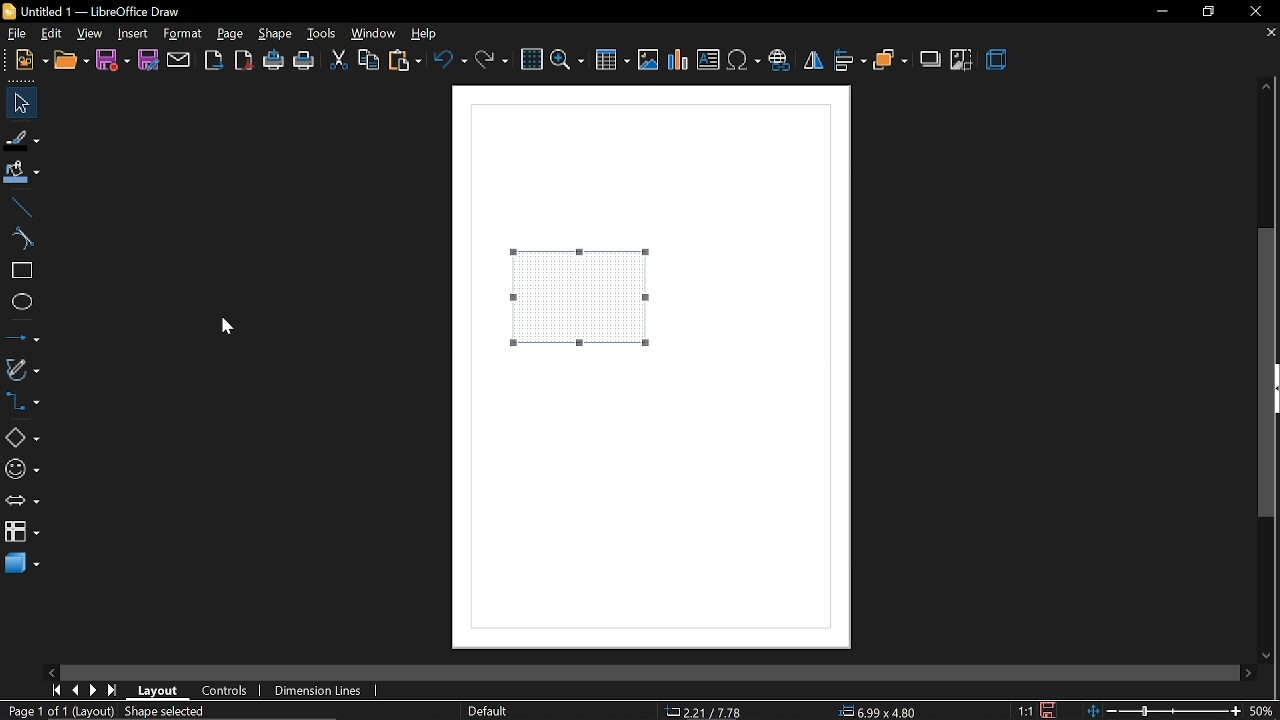 The height and width of the screenshot is (720, 1280). Describe the element at coordinates (645, 670) in the screenshot. I see `Horizantal Sidebar` at that location.